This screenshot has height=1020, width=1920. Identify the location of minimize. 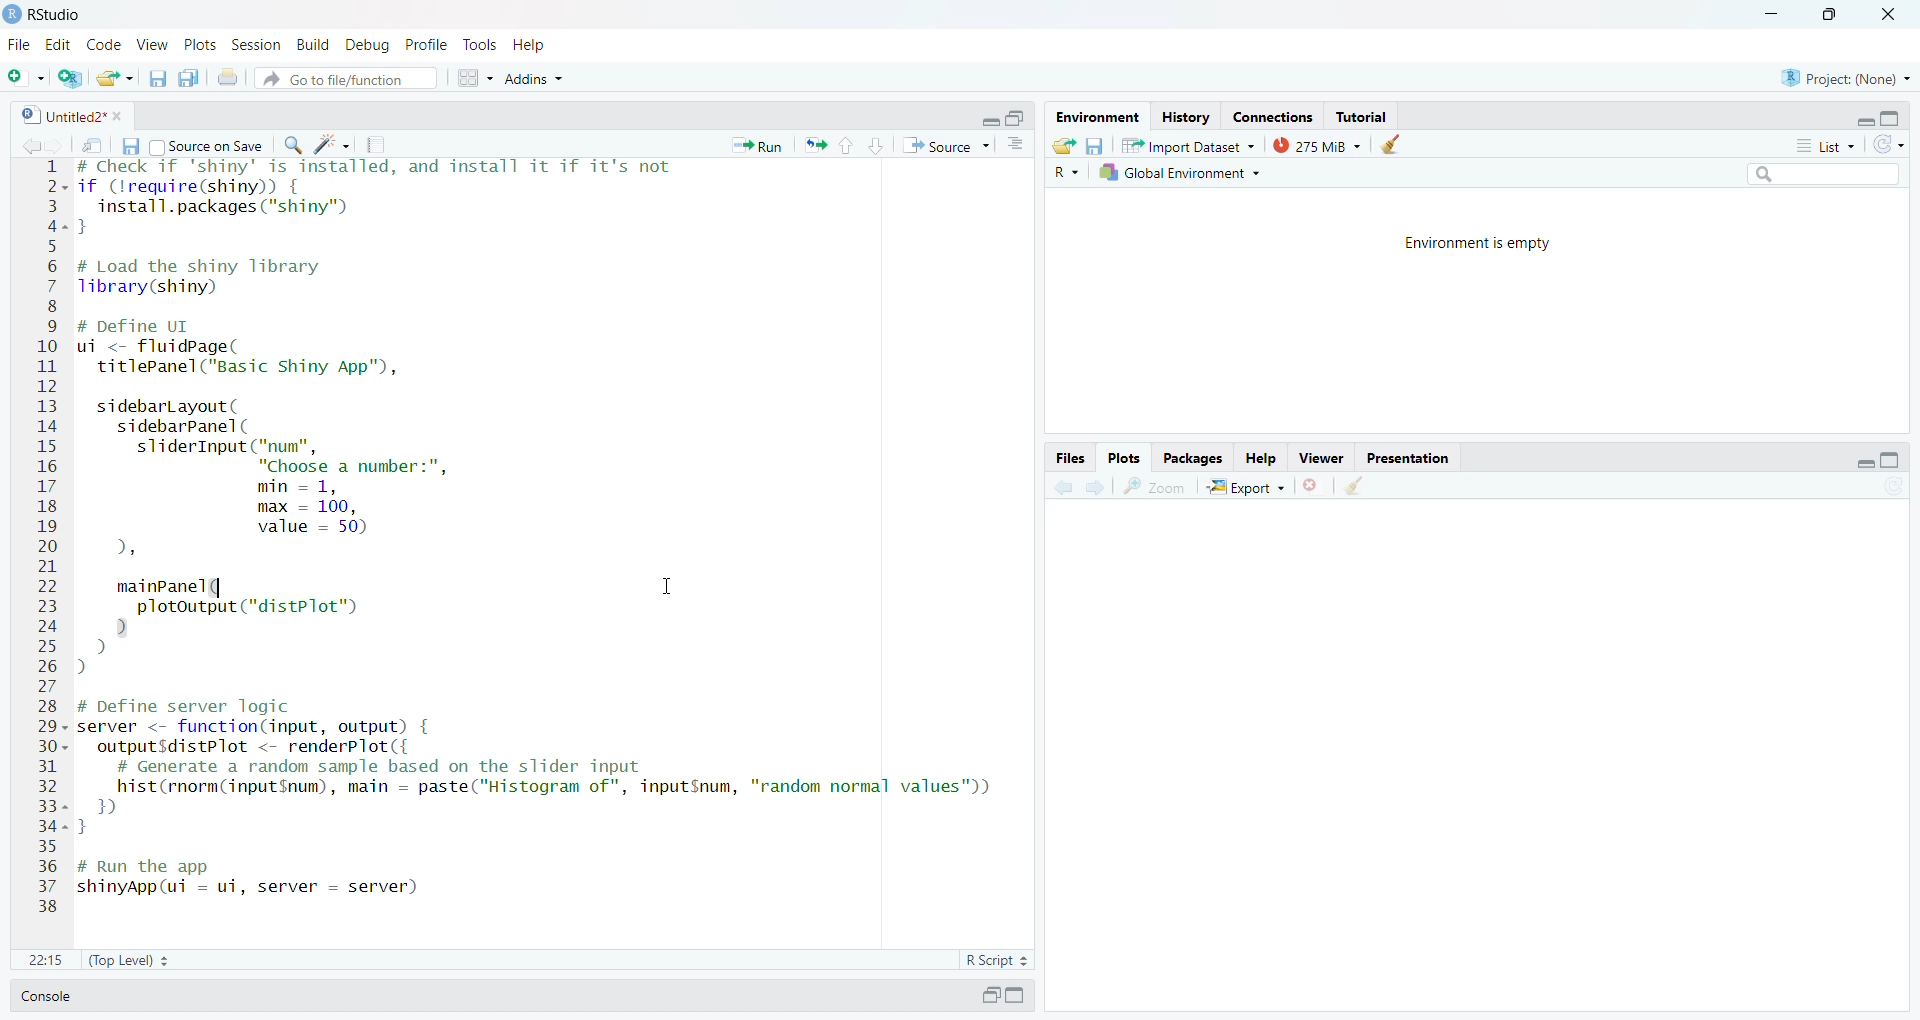
(1865, 122).